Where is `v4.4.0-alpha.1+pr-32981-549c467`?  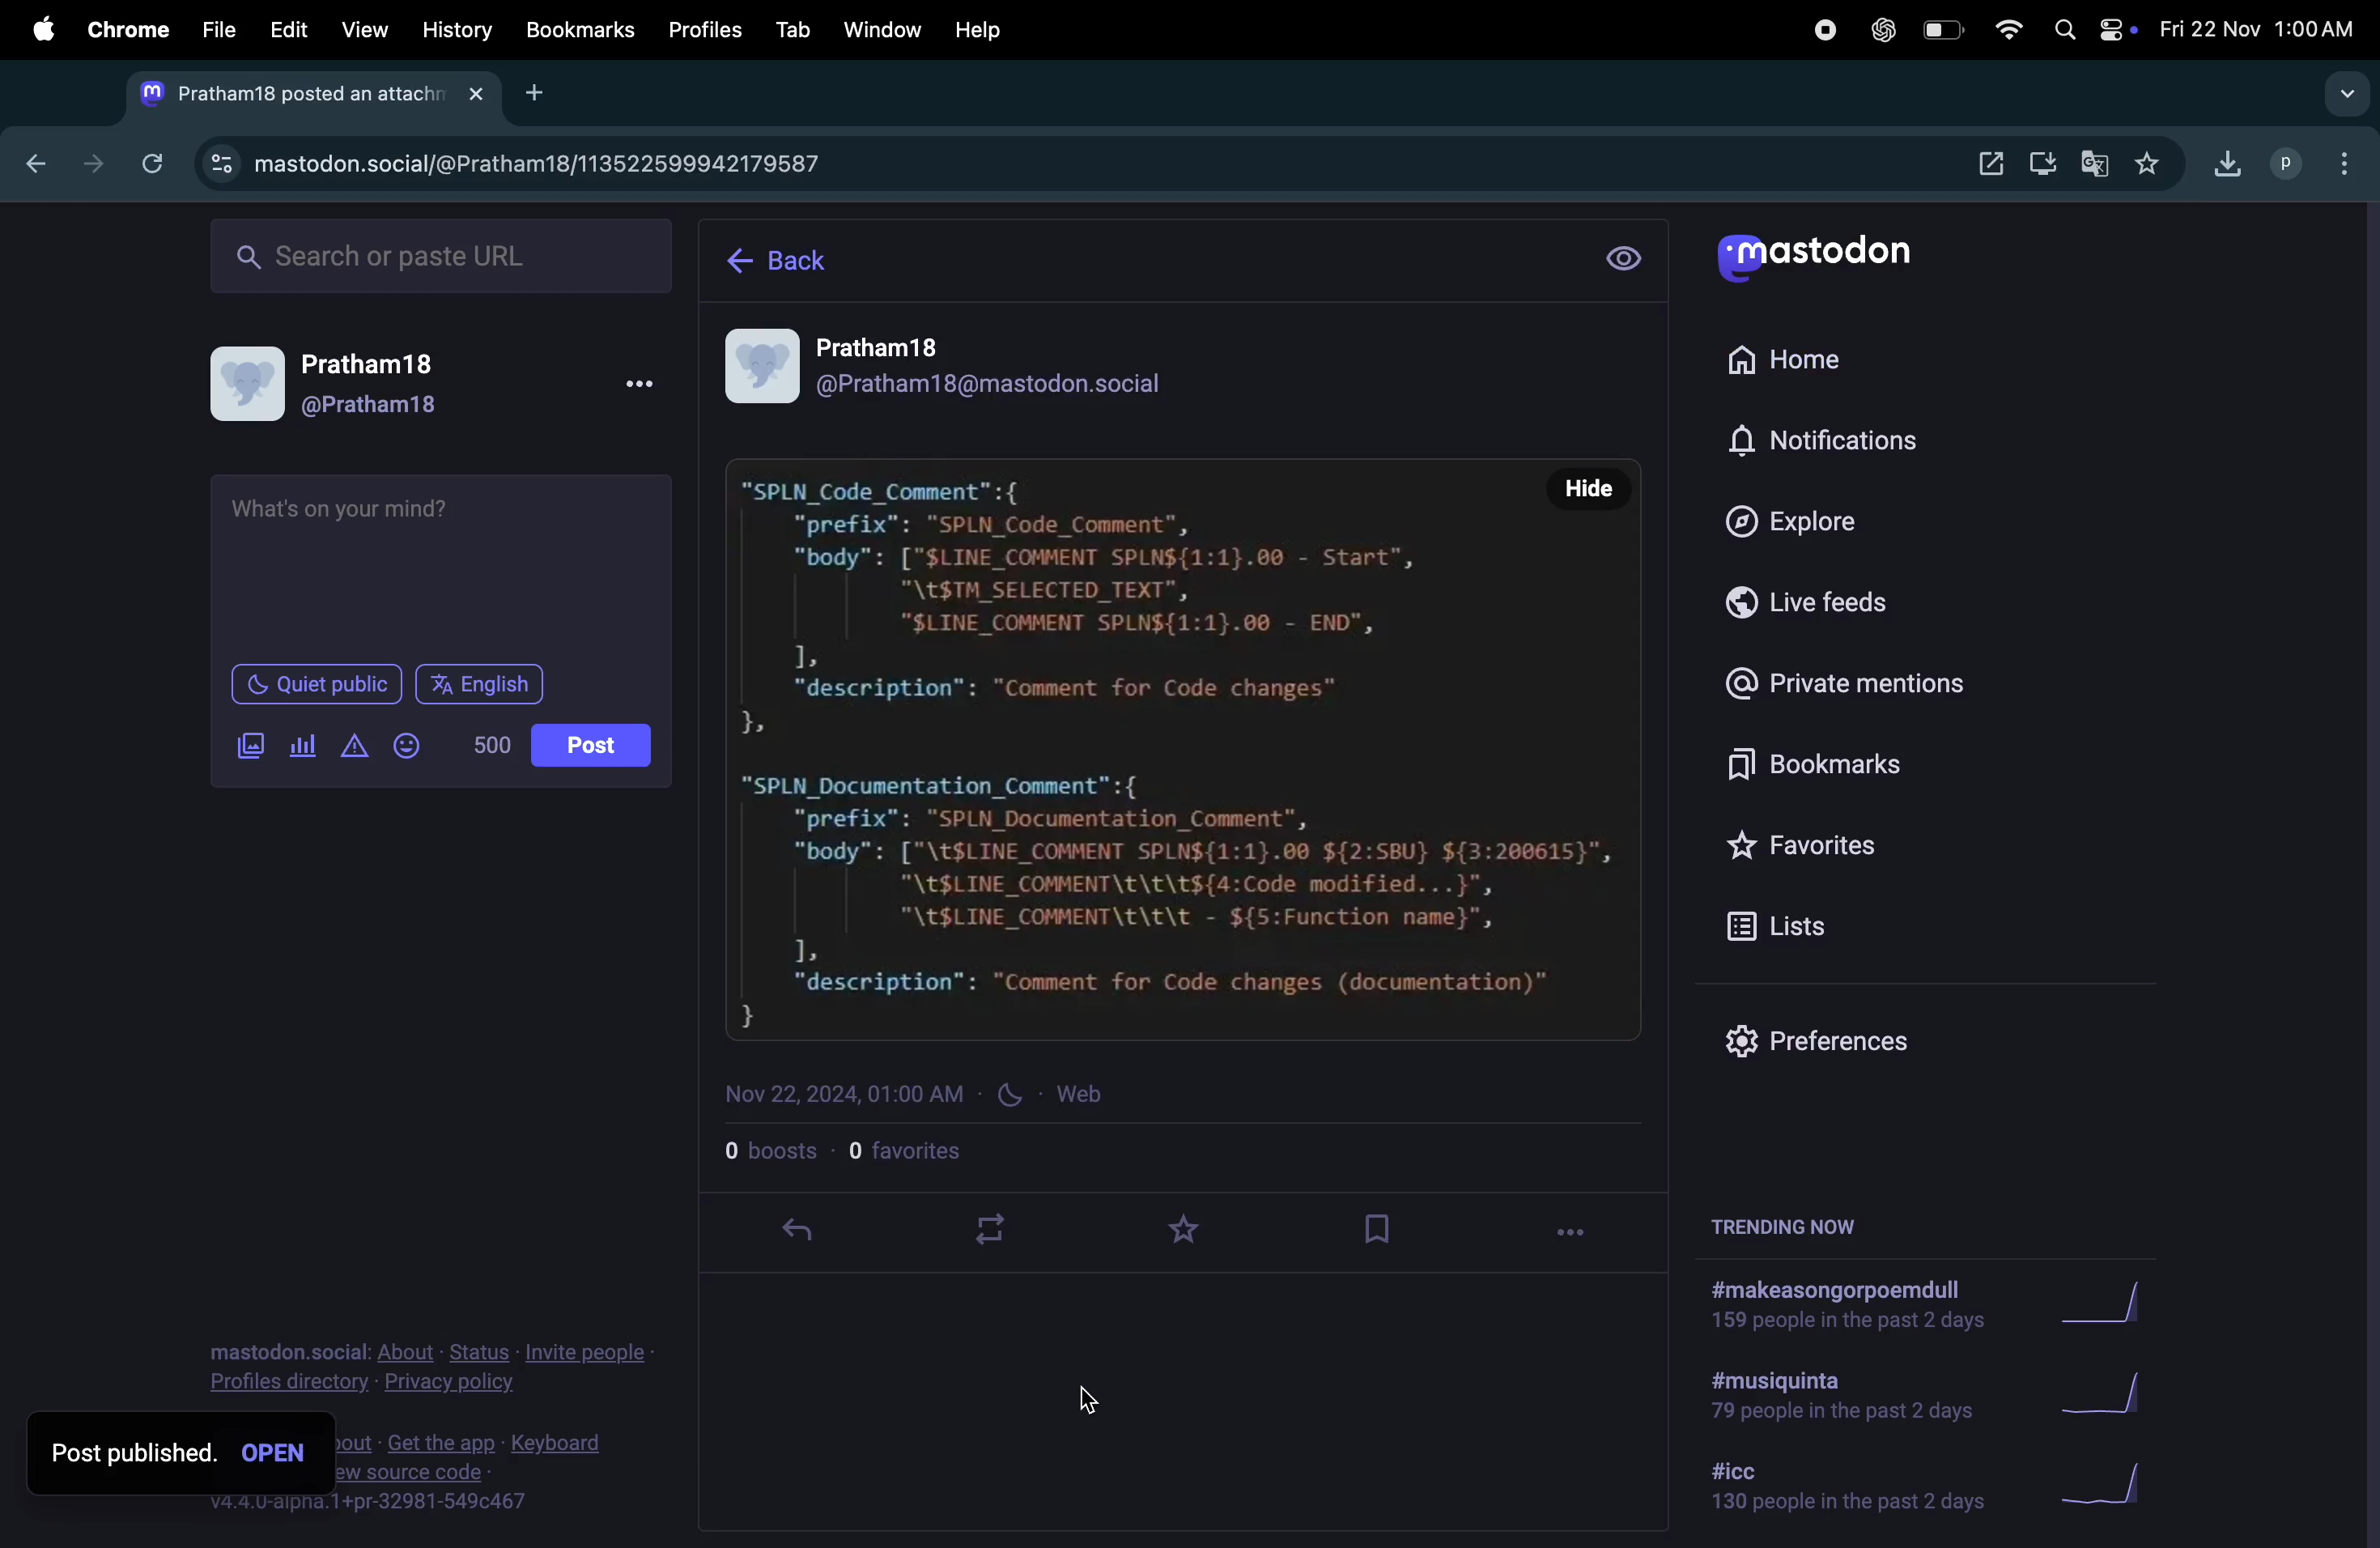 v4.4.0-alpha.1+pr-32981-549c467 is located at coordinates (368, 1503).